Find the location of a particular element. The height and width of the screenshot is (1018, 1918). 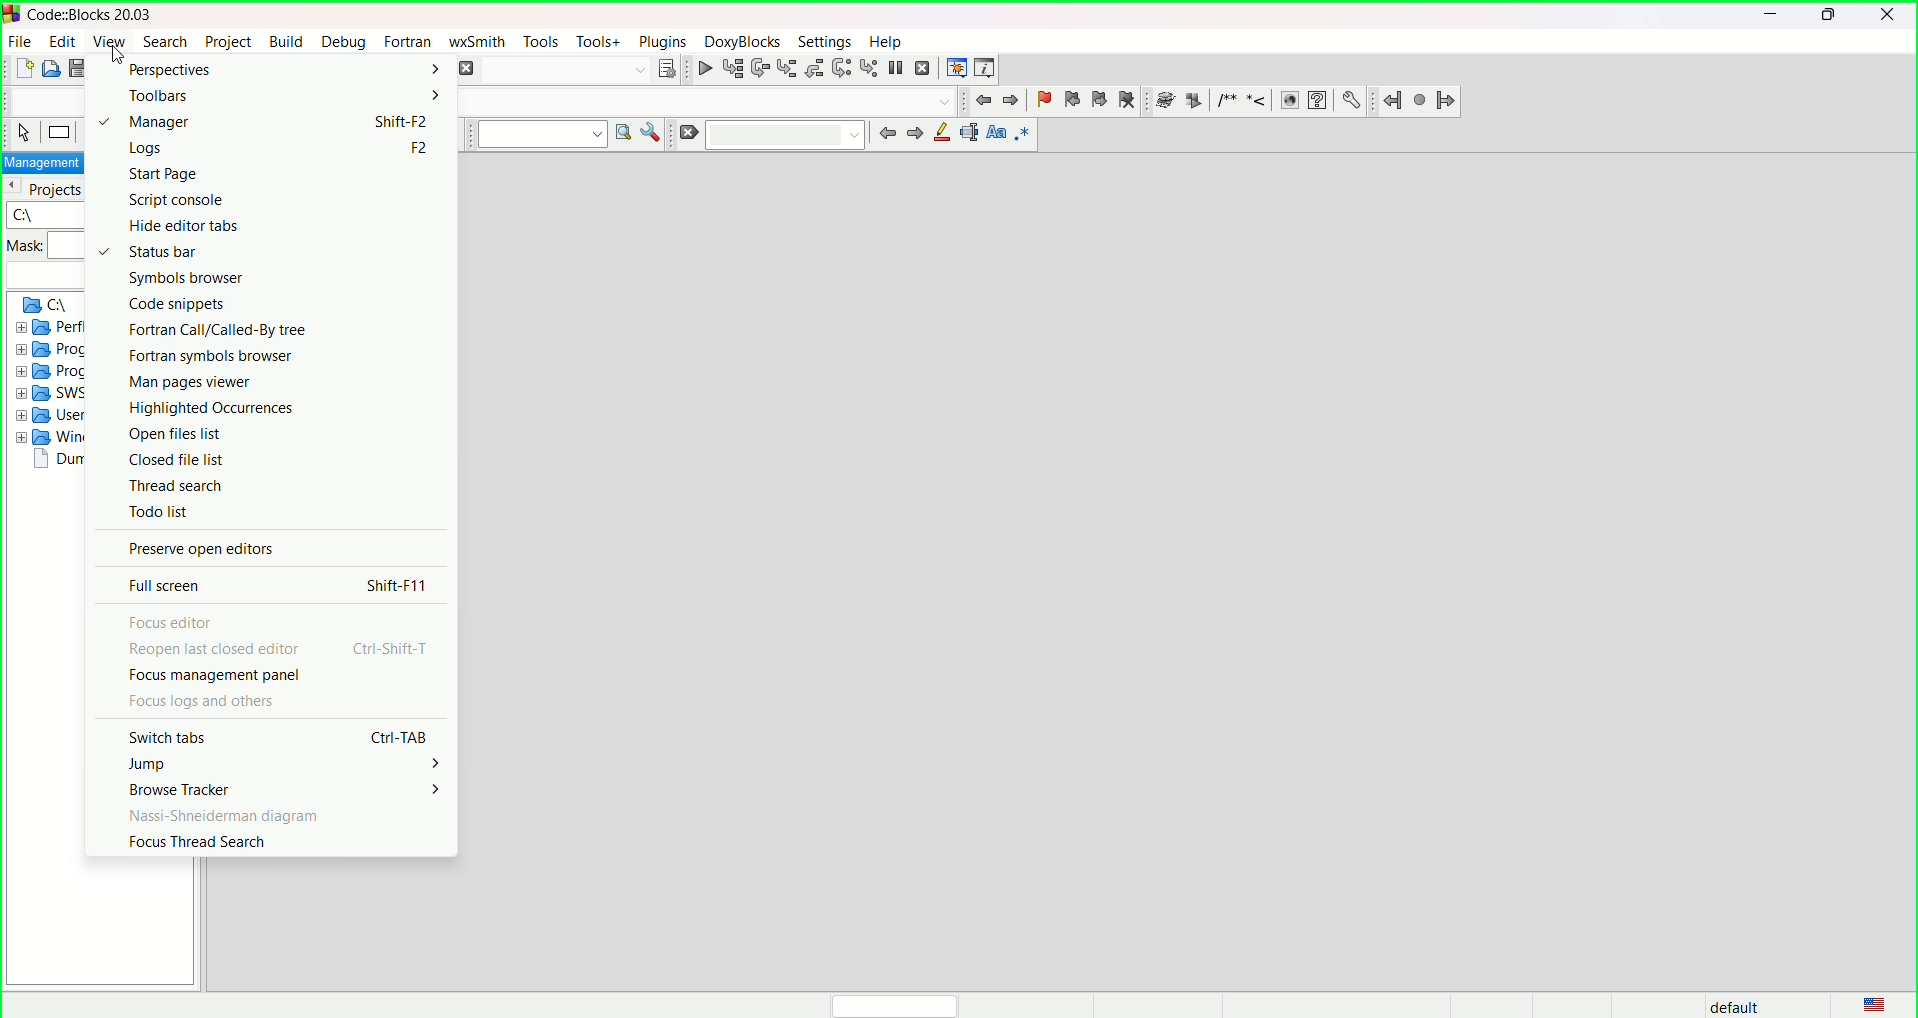

 is located at coordinates (475, 41).